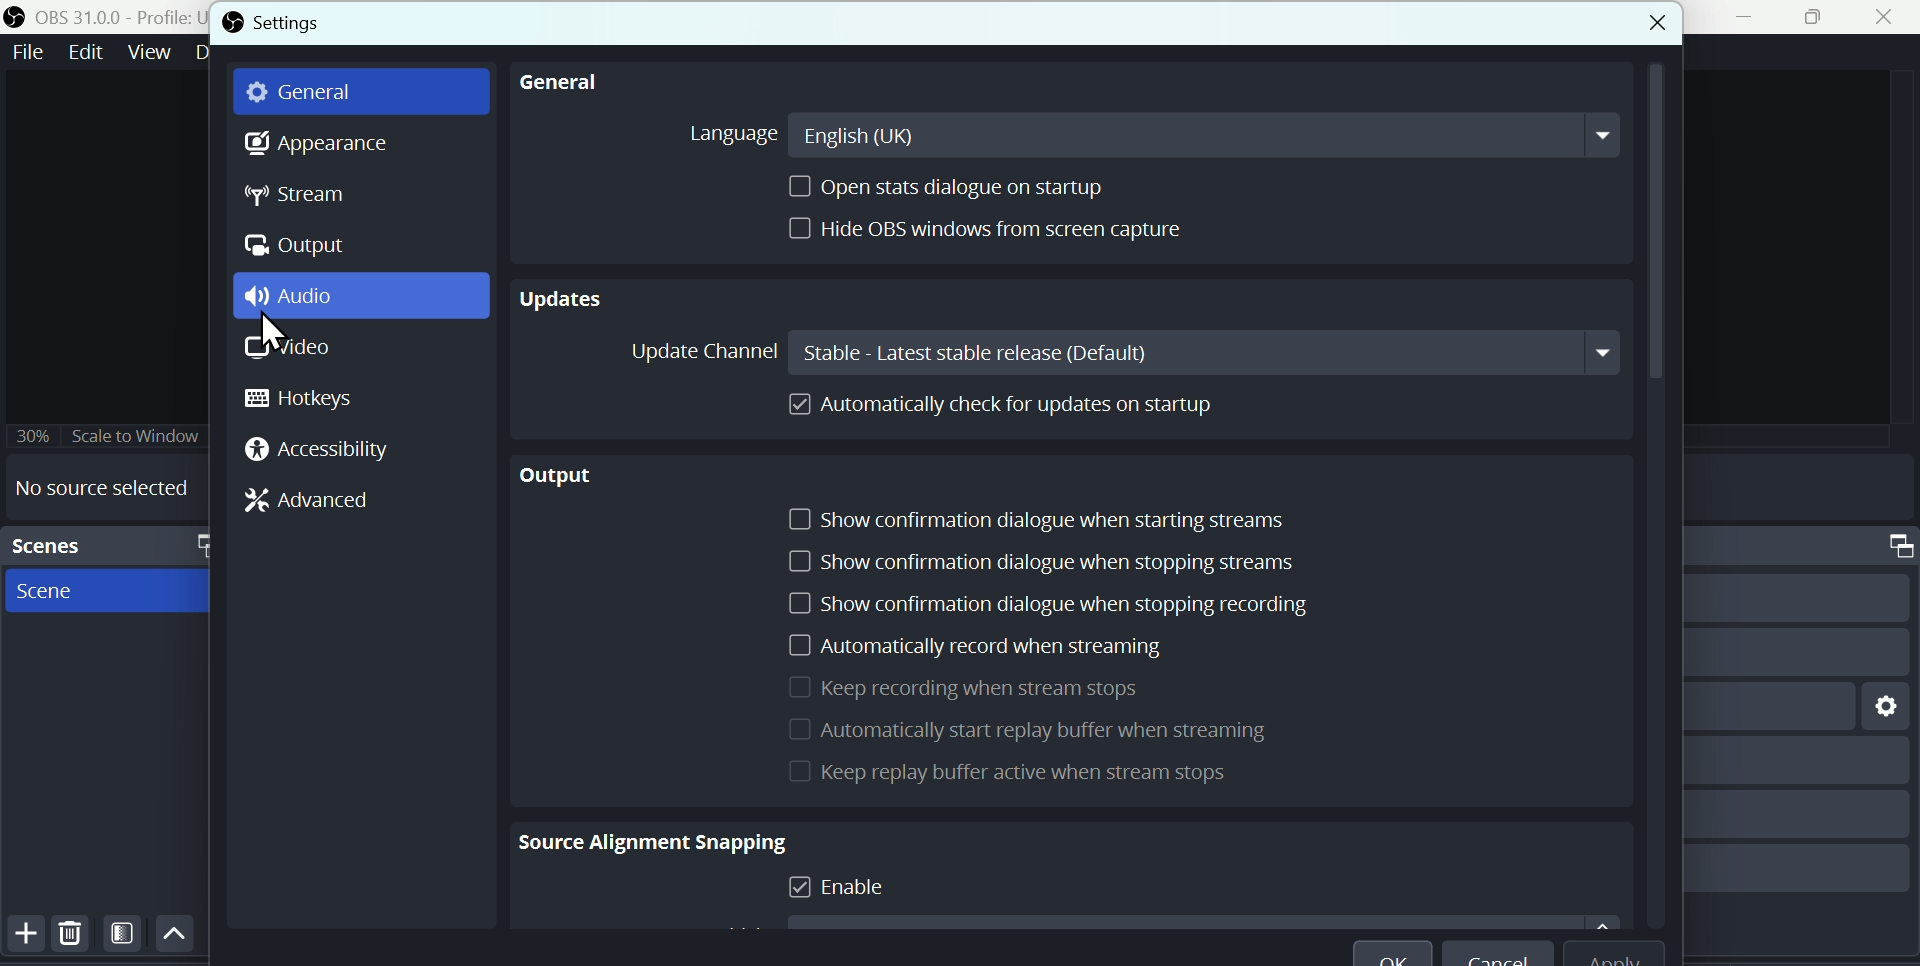 The height and width of the screenshot is (966, 1920). Describe the element at coordinates (17, 16) in the screenshot. I see `OBS logo` at that location.